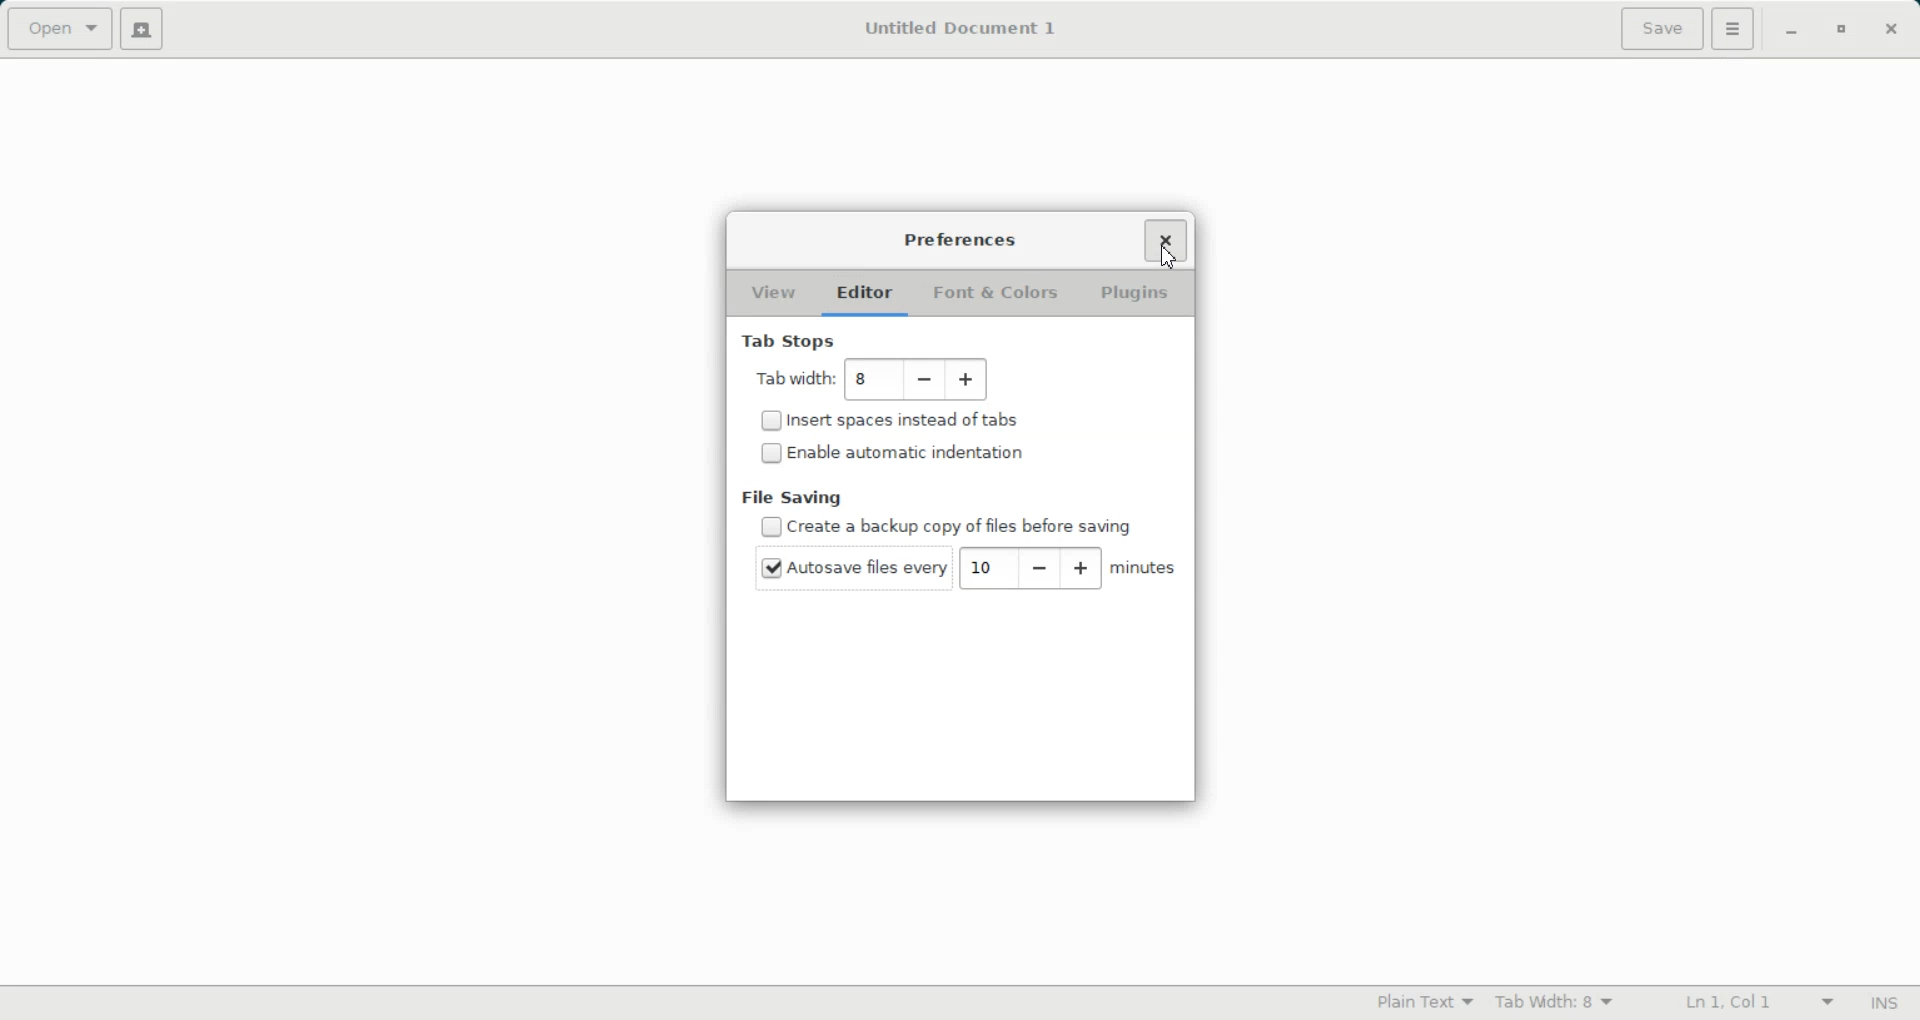 This screenshot has height=1020, width=1920. Describe the element at coordinates (1082, 568) in the screenshot. I see `Increase` at that location.